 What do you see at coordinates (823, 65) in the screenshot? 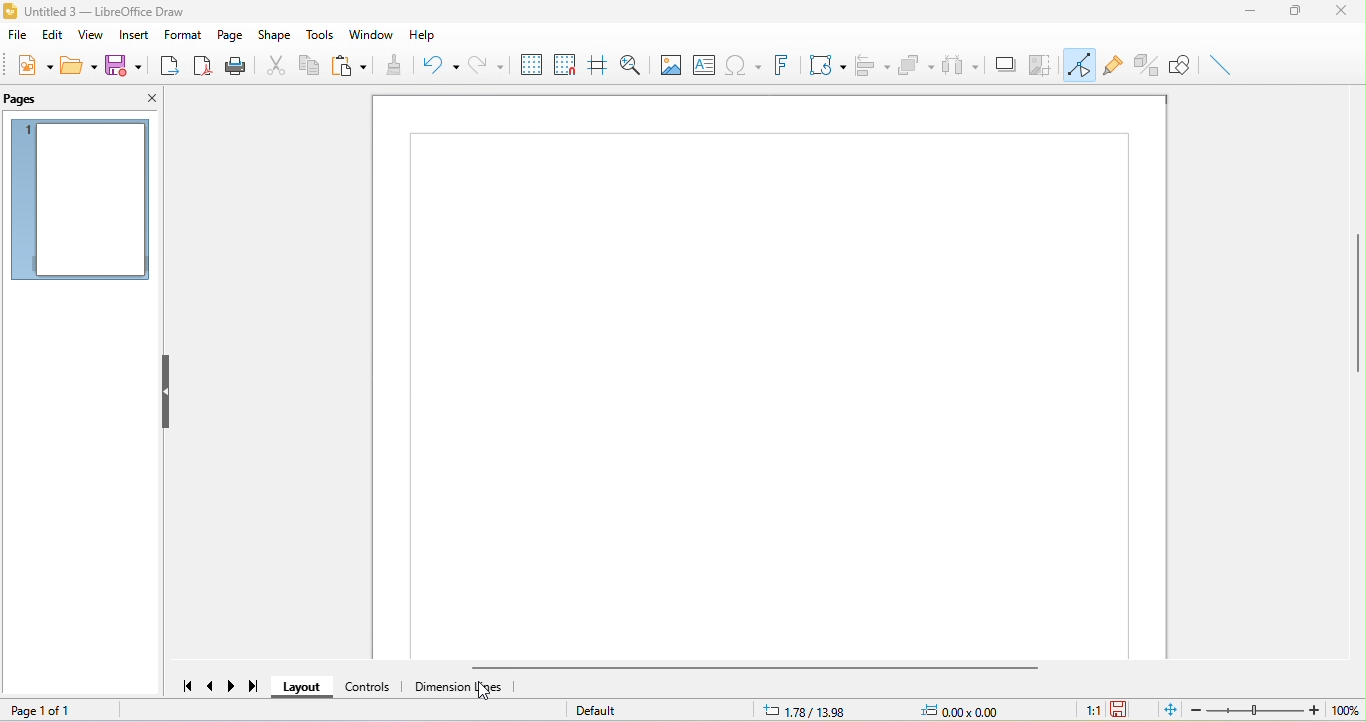
I see `transformation` at bounding box center [823, 65].